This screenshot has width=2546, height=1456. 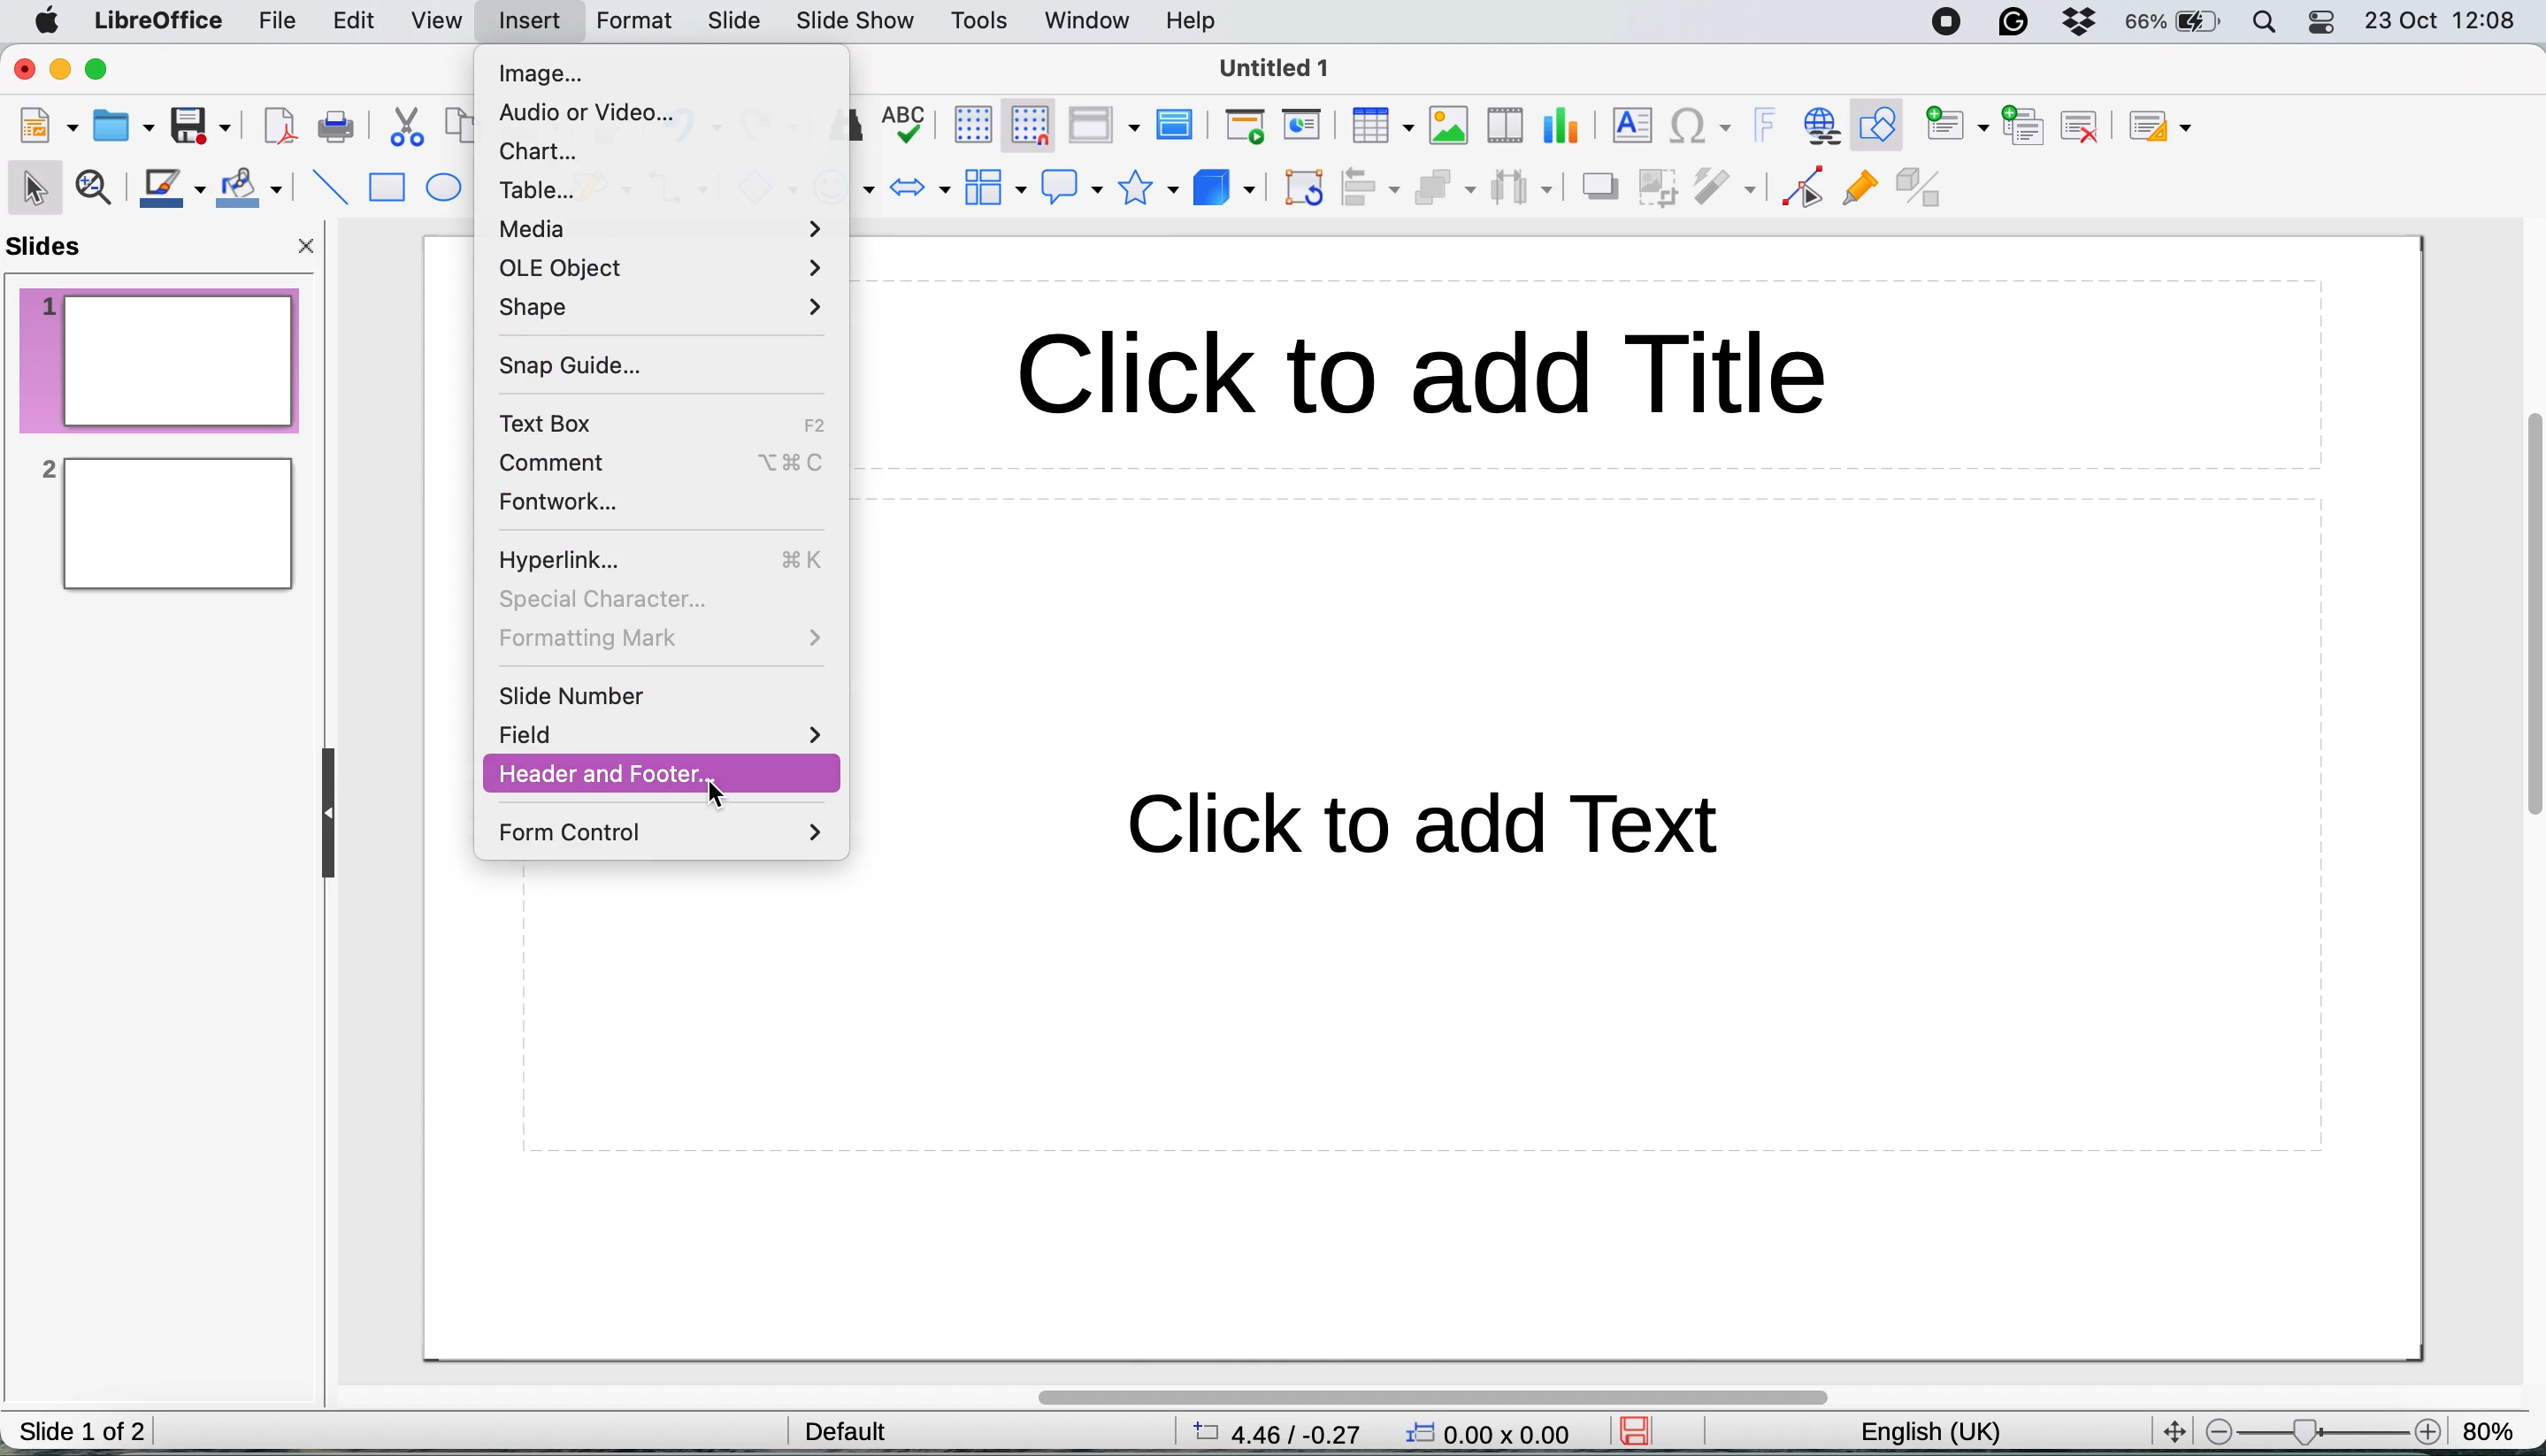 I want to click on start from first slide, so click(x=1245, y=128).